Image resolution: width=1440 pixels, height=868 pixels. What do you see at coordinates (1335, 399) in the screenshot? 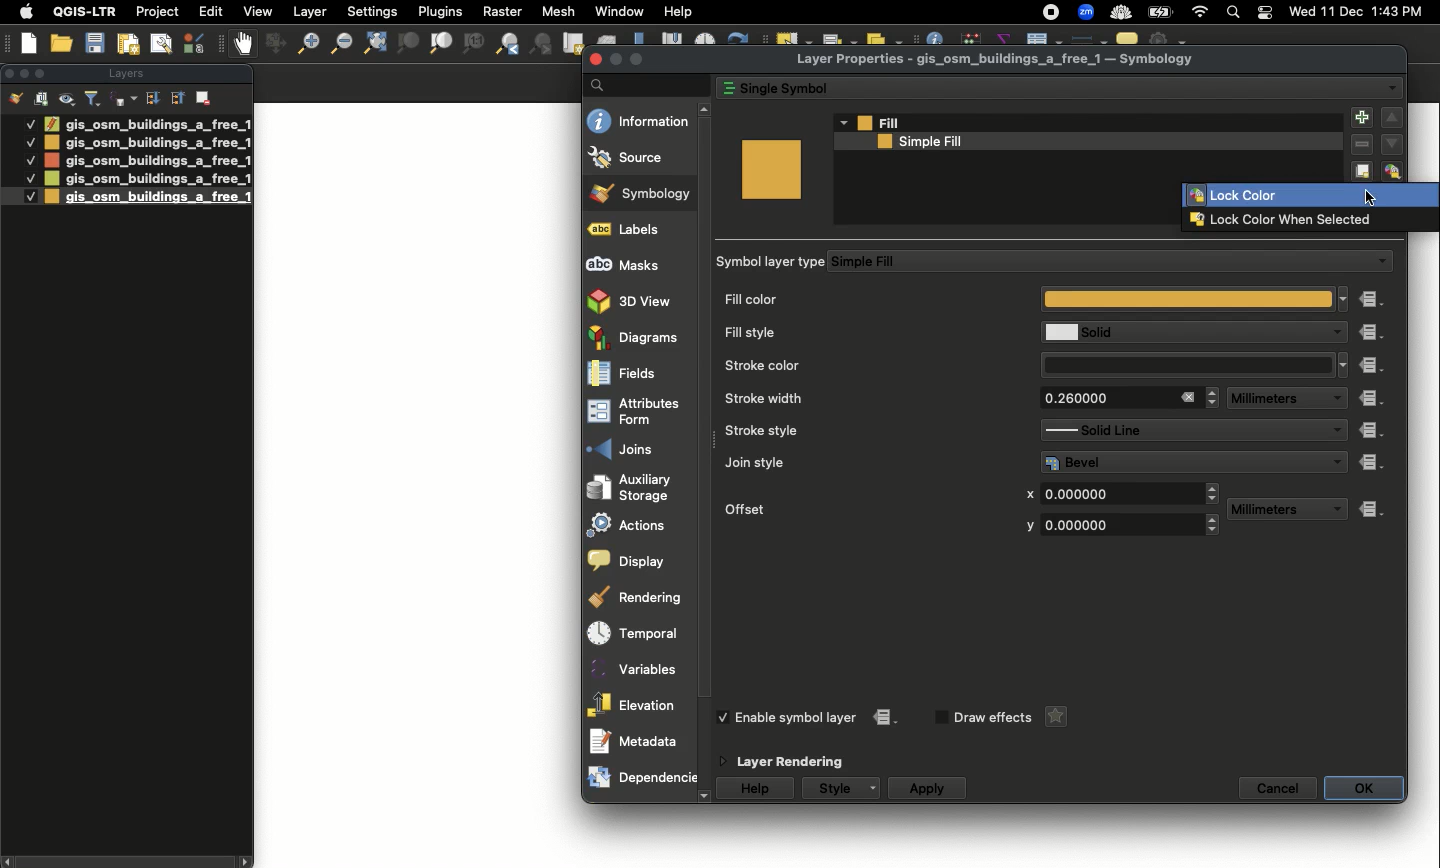
I see `Drop down` at bounding box center [1335, 399].